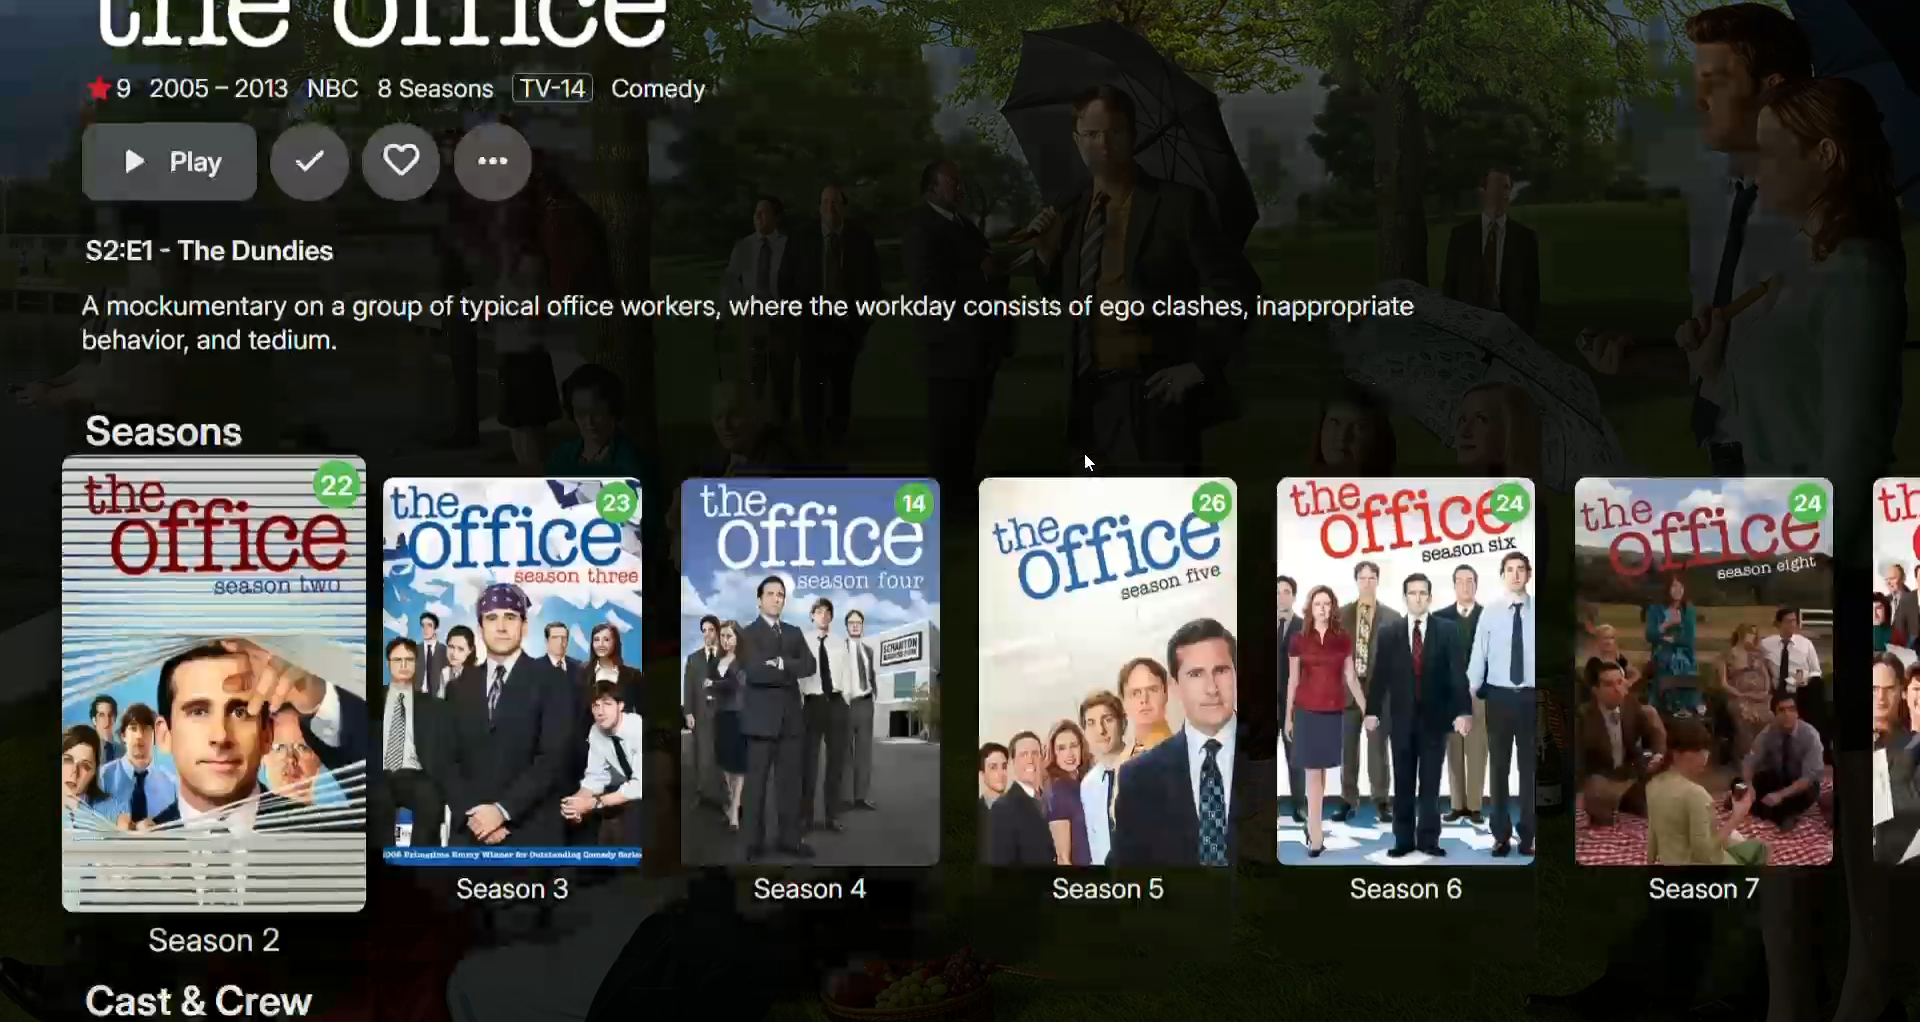 The height and width of the screenshot is (1022, 1920). I want to click on Ratings and Details, so click(404, 91).